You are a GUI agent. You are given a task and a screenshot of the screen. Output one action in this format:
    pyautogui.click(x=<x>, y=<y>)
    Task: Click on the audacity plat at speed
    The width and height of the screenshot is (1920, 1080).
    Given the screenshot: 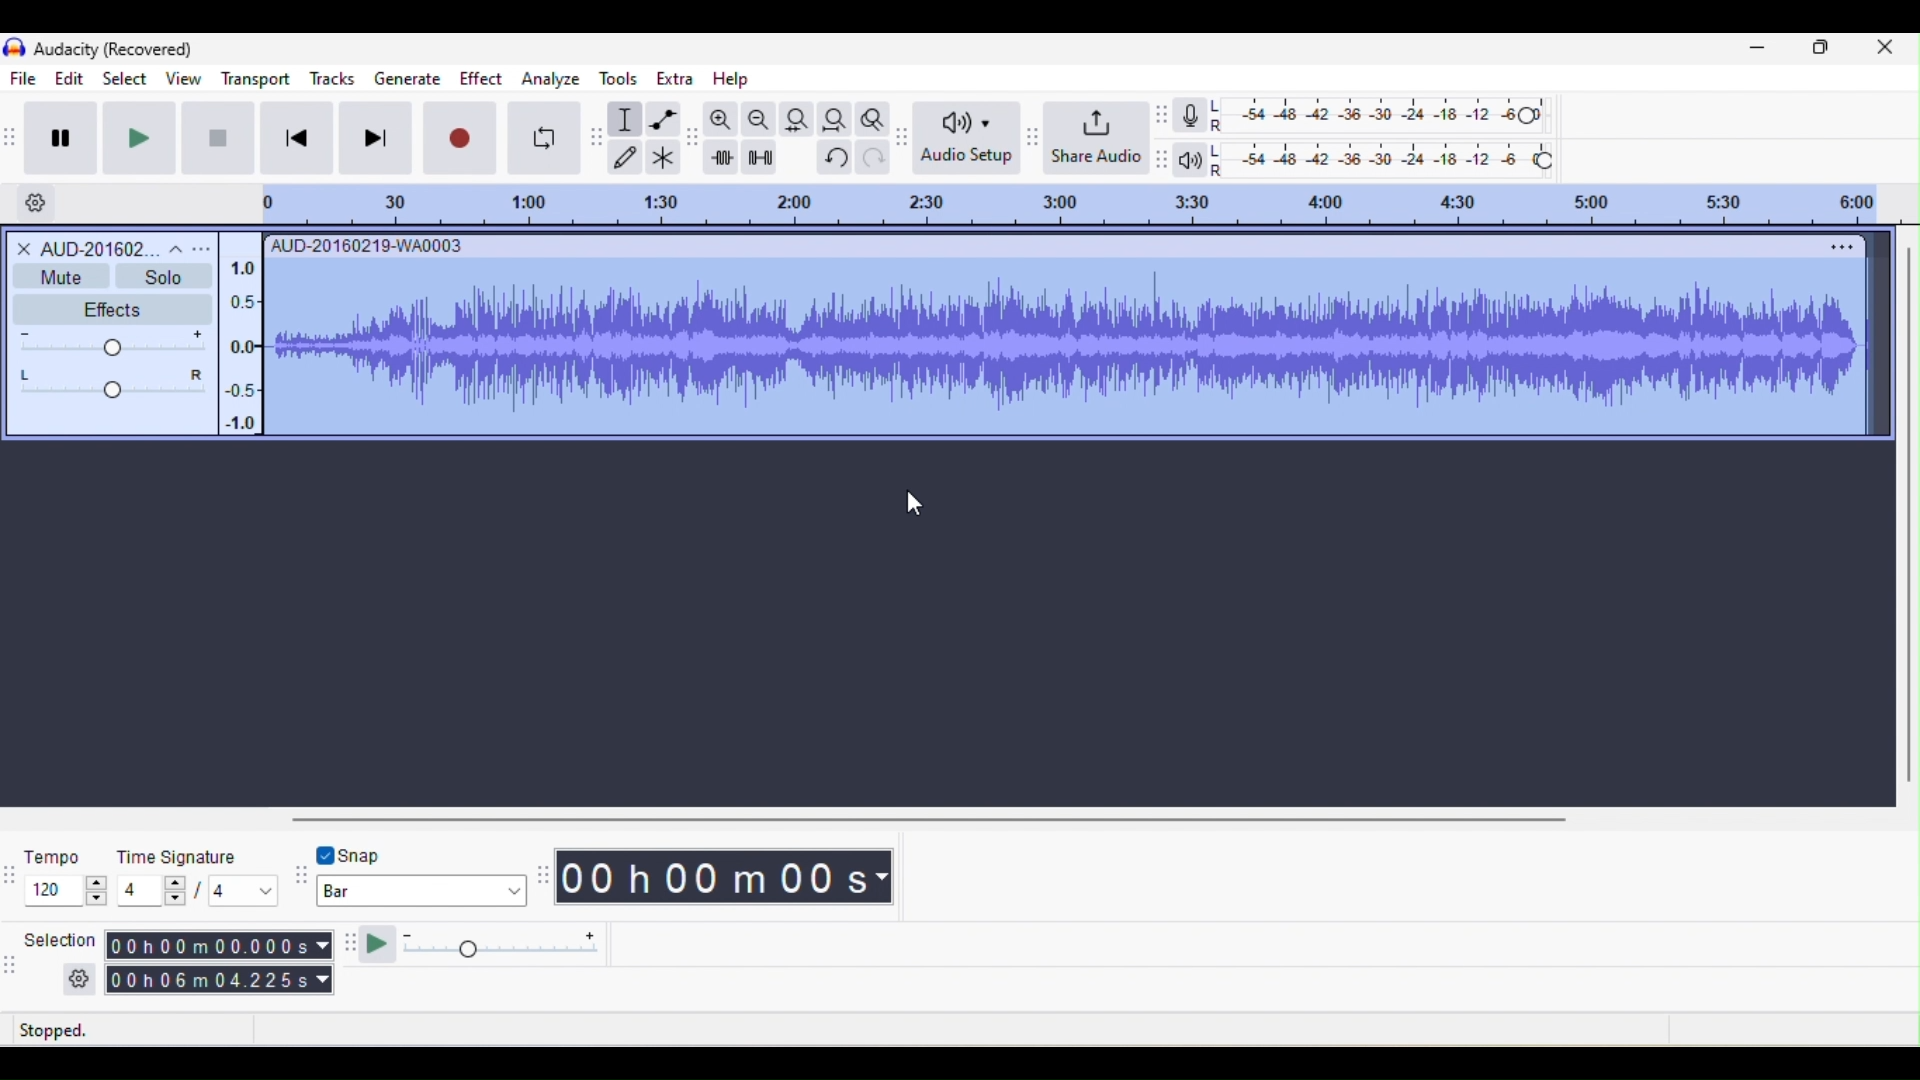 What is the action you would take?
    pyautogui.click(x=351, y=947)
    